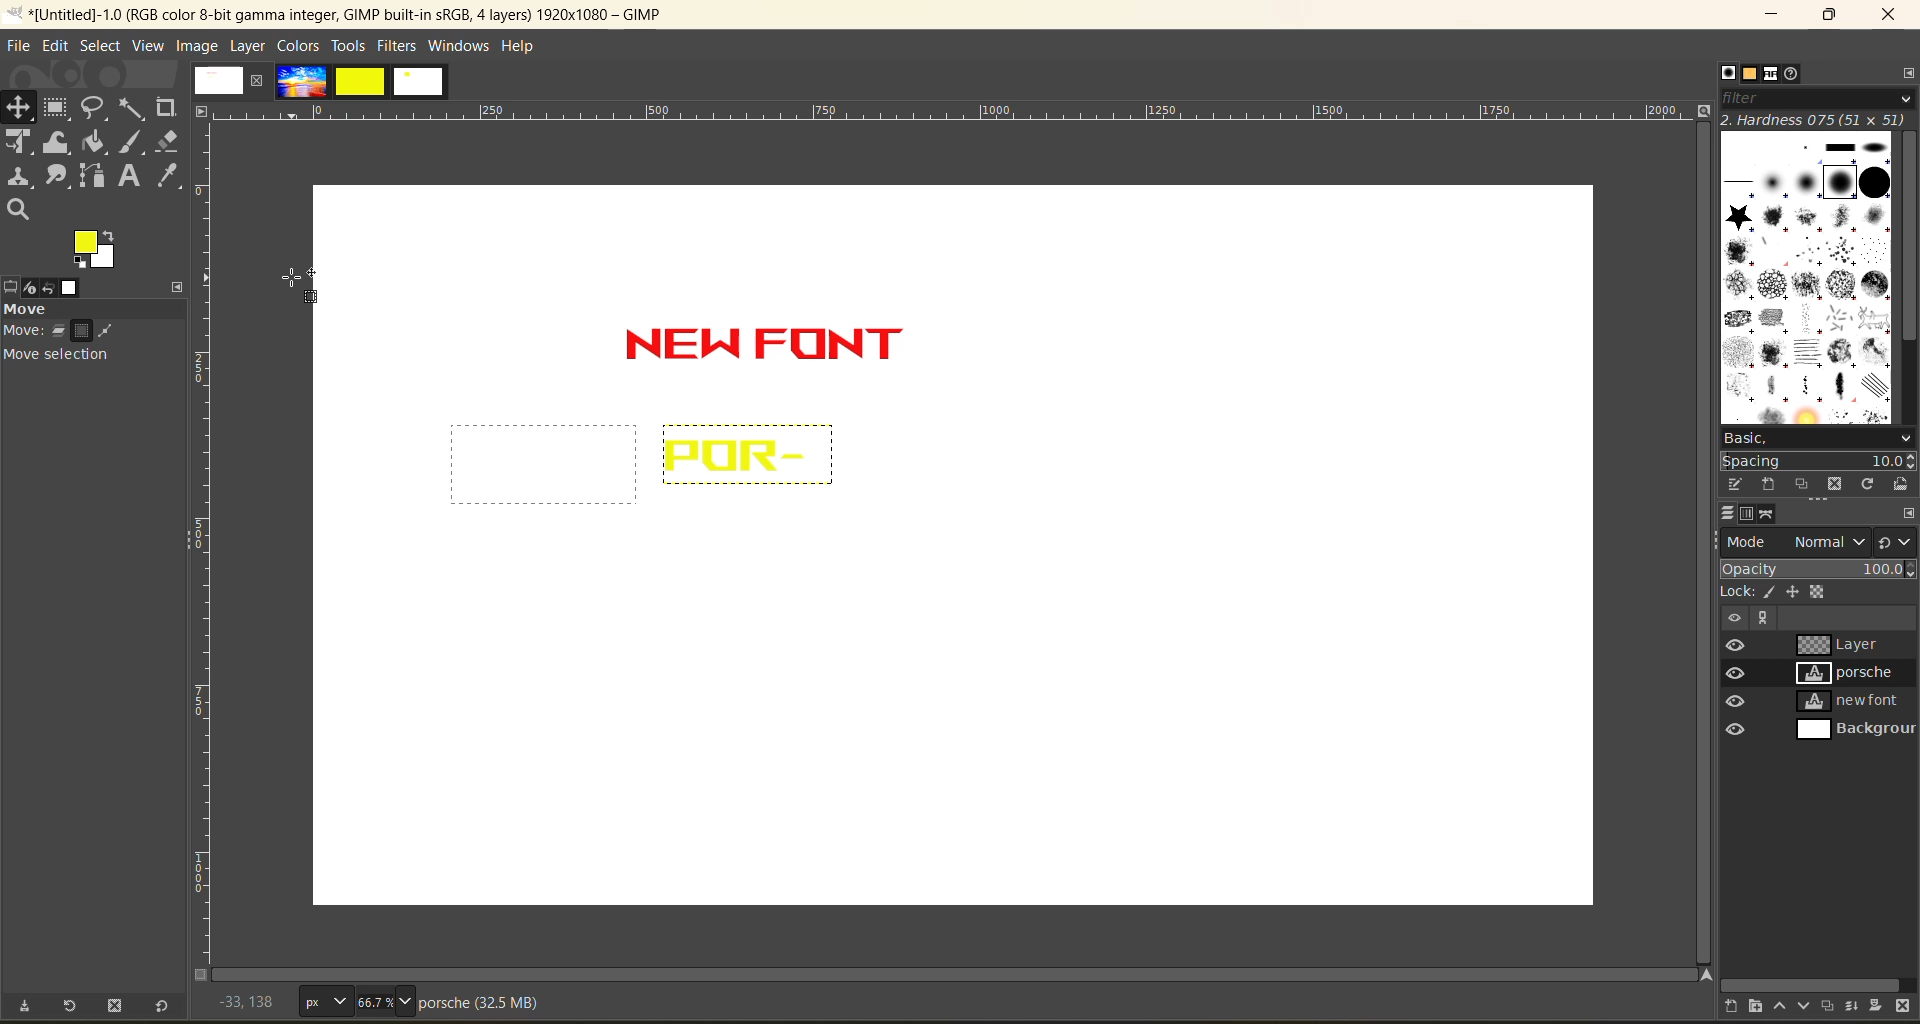  What do you see at coordinates (850, 970) in the screenshot?
I see `Horizontal scroll bar` at bounding box center [850, 970].